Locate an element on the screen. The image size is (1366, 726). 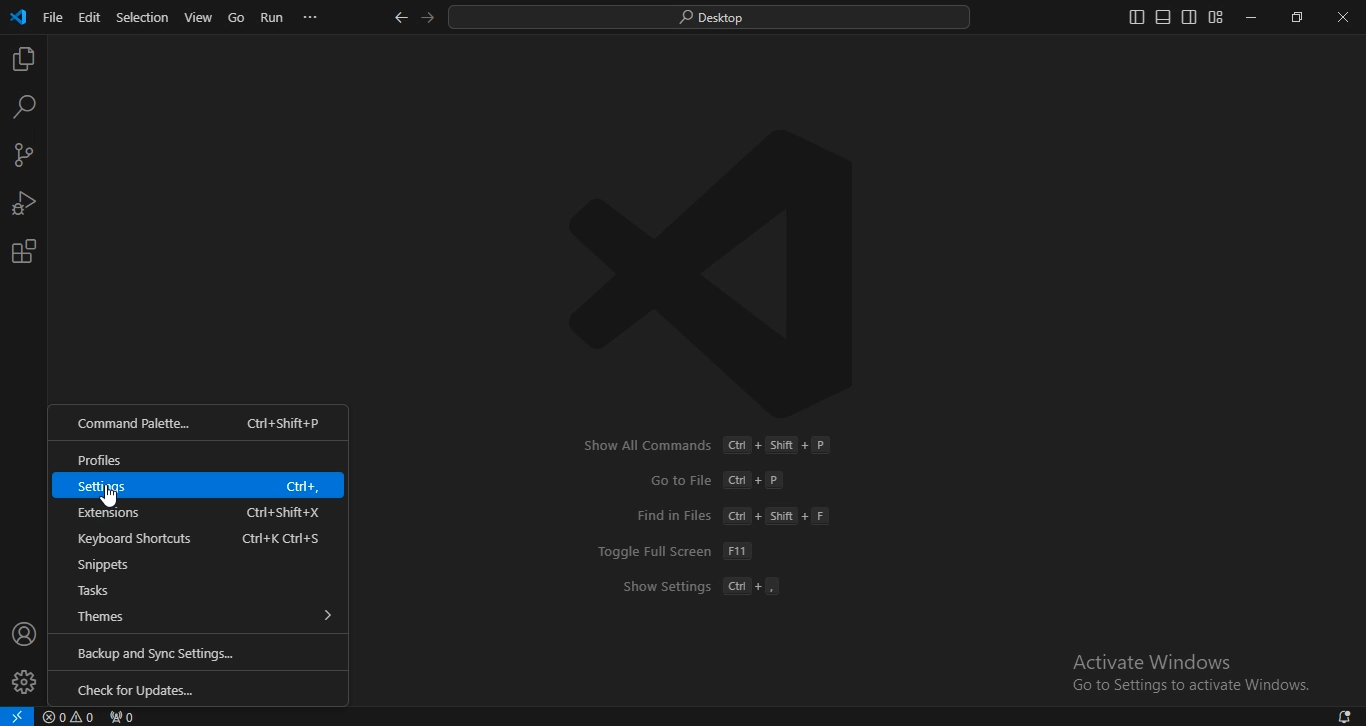
themes is located at coordinates (201, 618).